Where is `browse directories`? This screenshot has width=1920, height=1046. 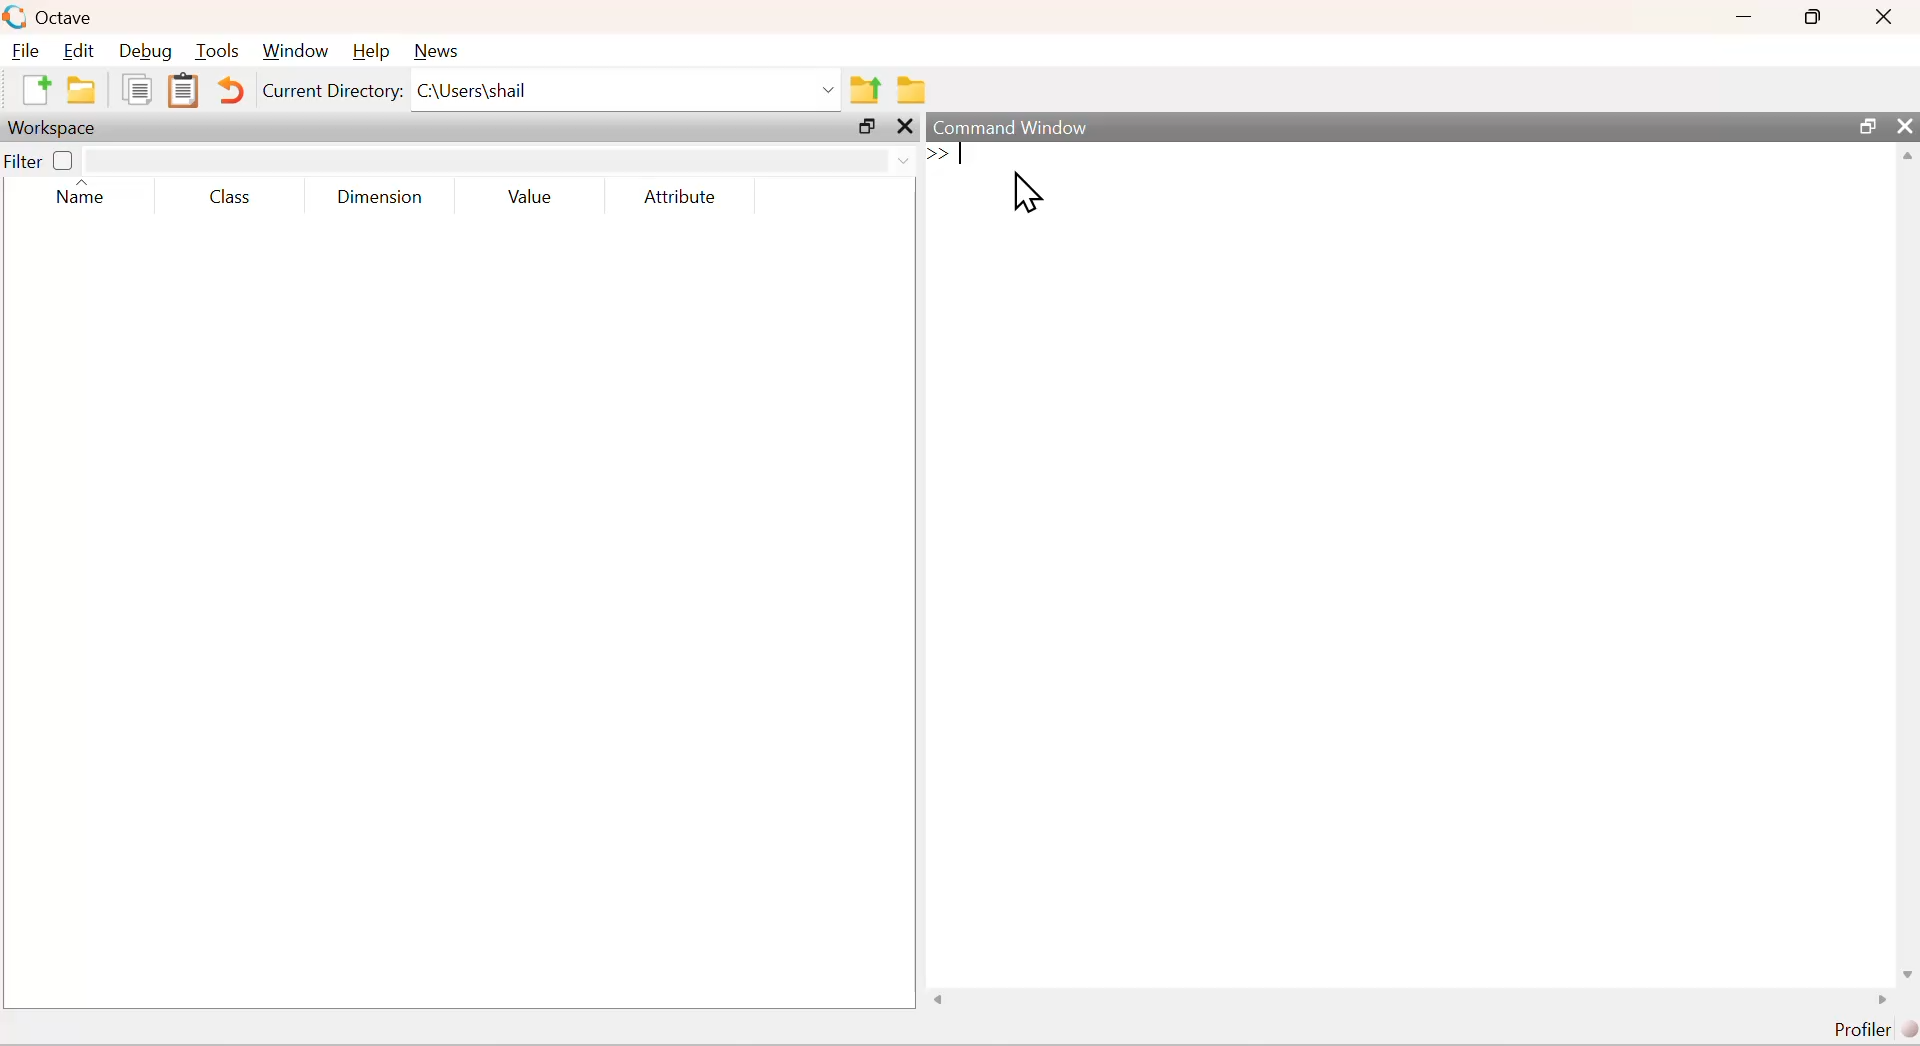
browse directories is located at coordinates (908, 90).